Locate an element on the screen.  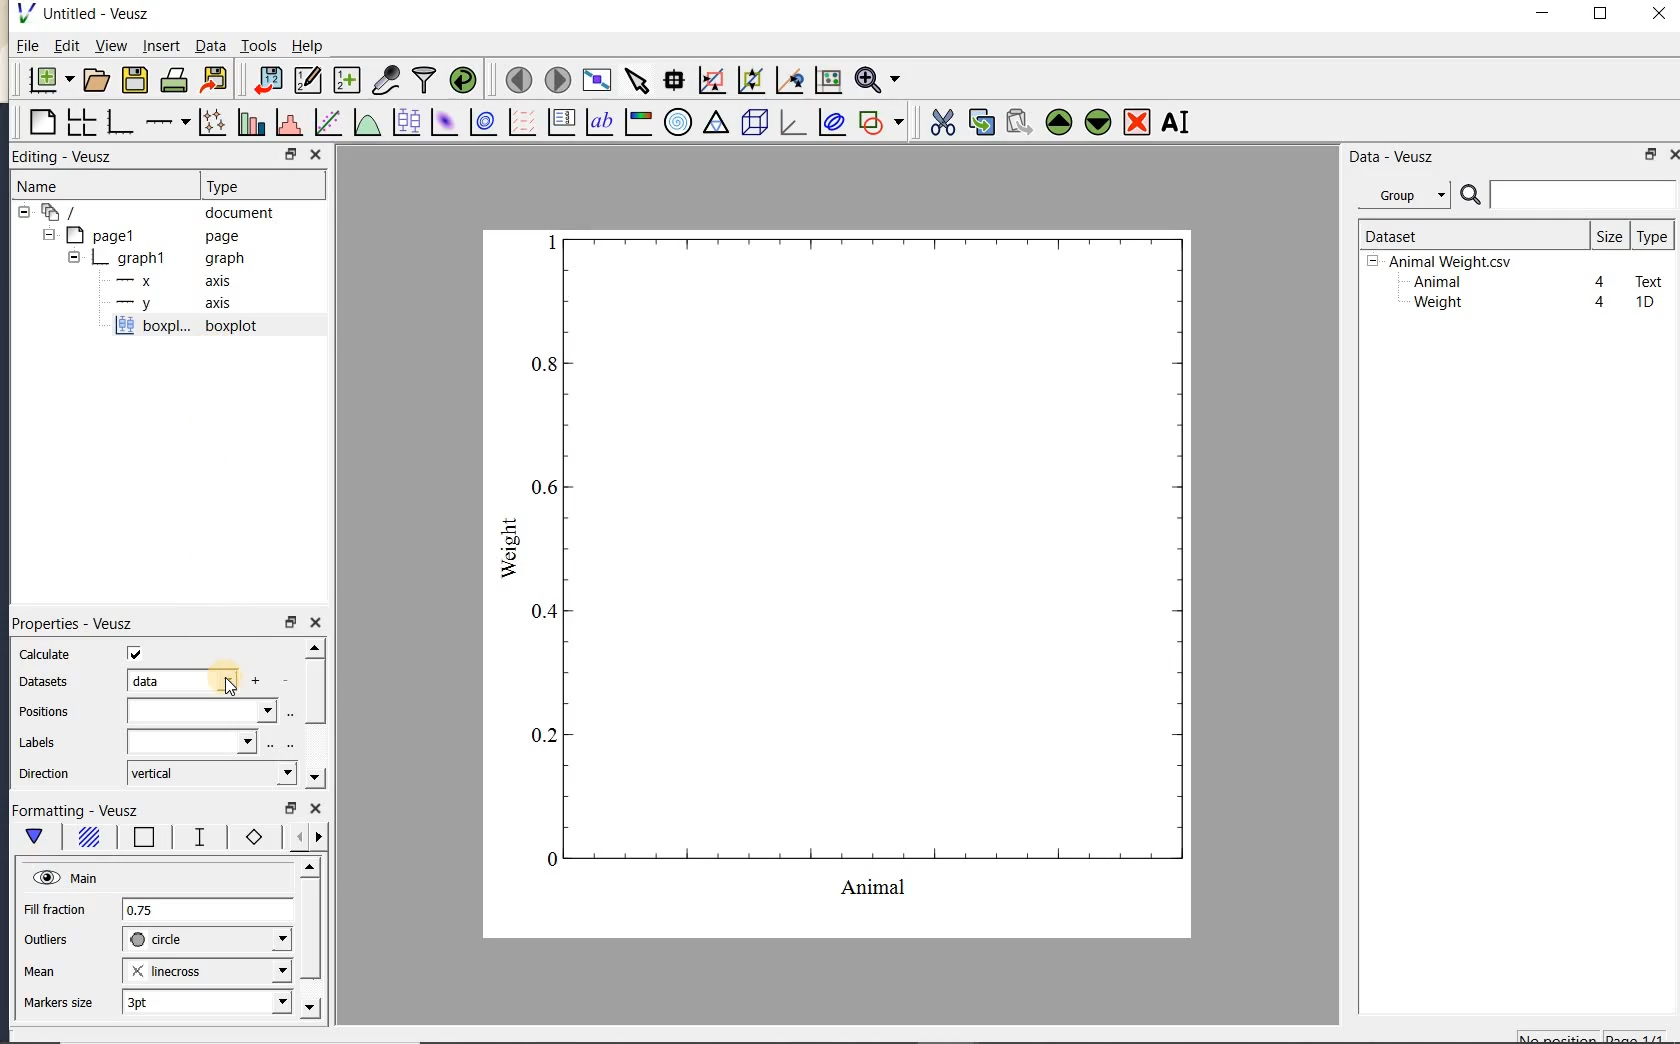
calculate is located at coordinates (46, 655).